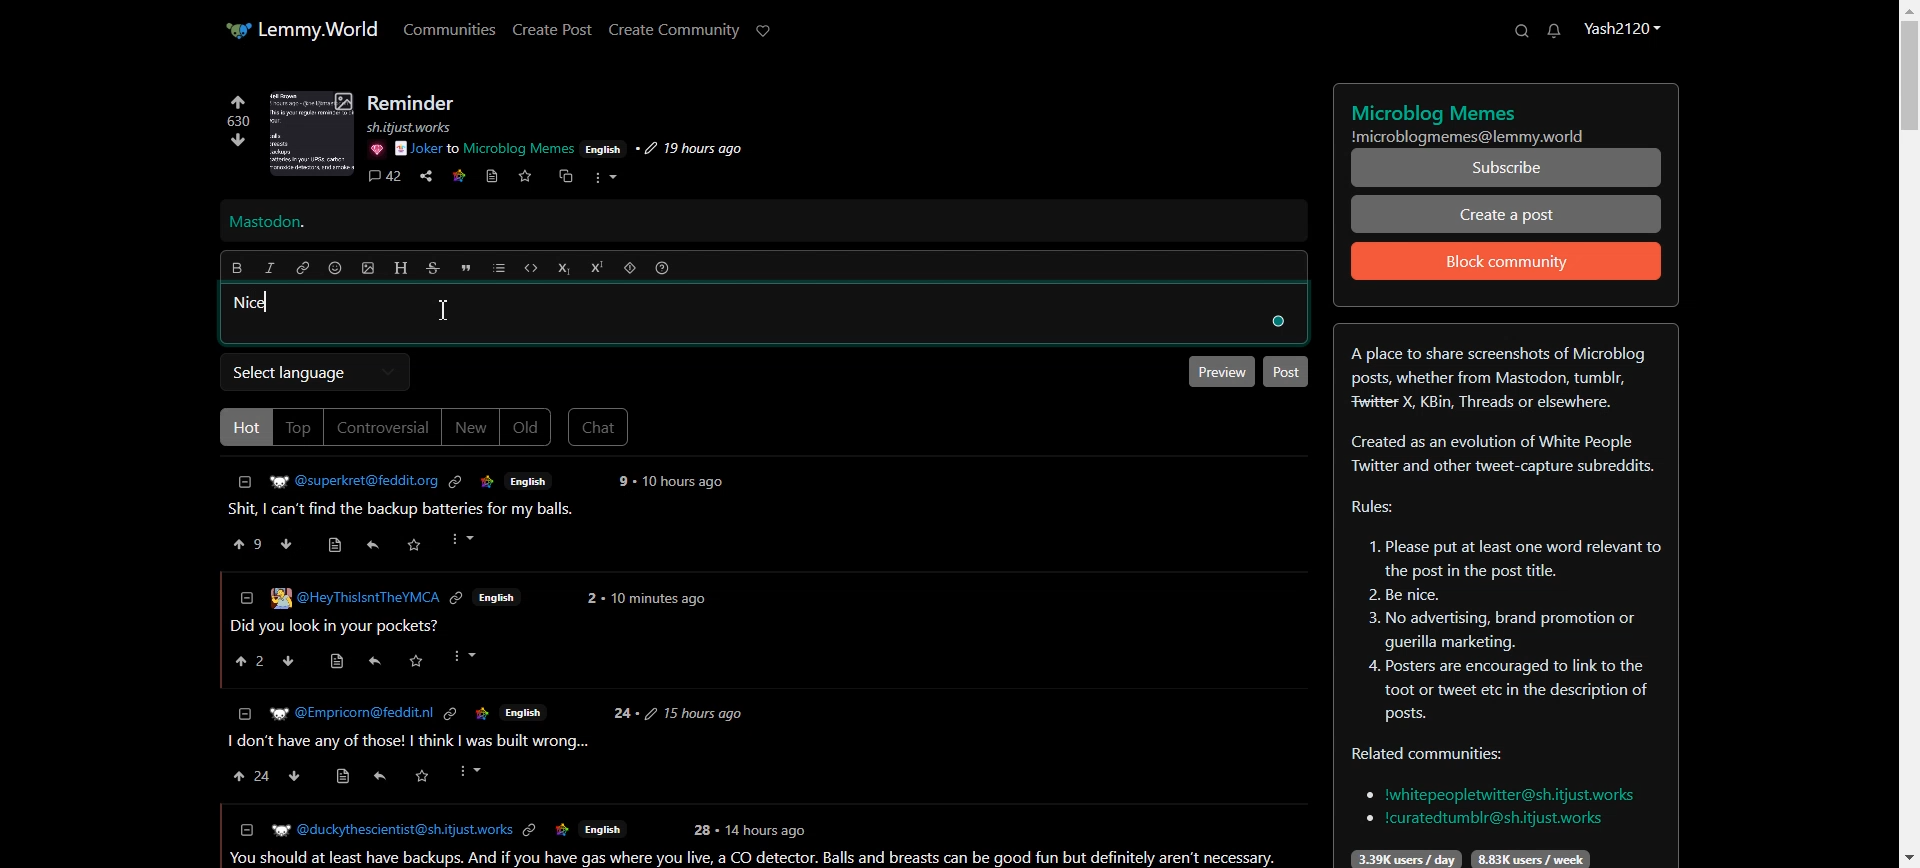 The width and height of the screenshot is (1920, 868). Describe the element at coordinates (375, 149) in the screenshot. I see `` at that location.